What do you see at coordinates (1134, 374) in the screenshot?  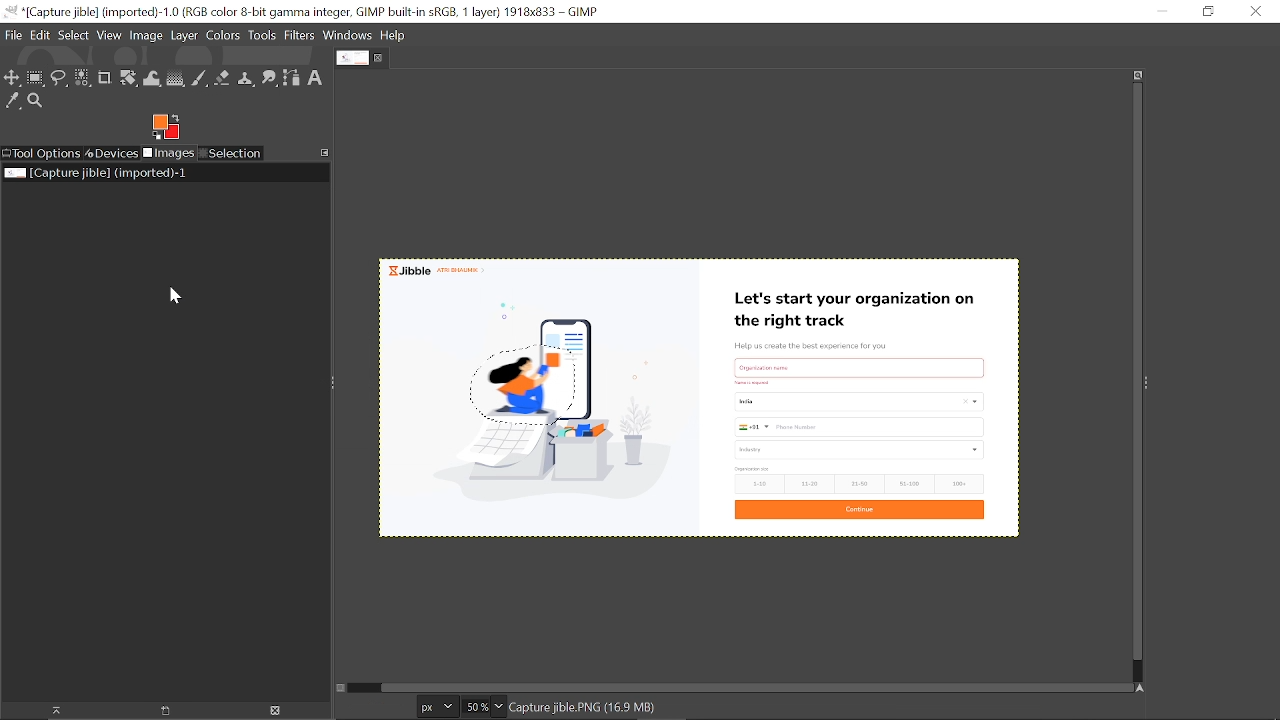 I see `Vertical scrollbar` at bounding box center [1134, 374].